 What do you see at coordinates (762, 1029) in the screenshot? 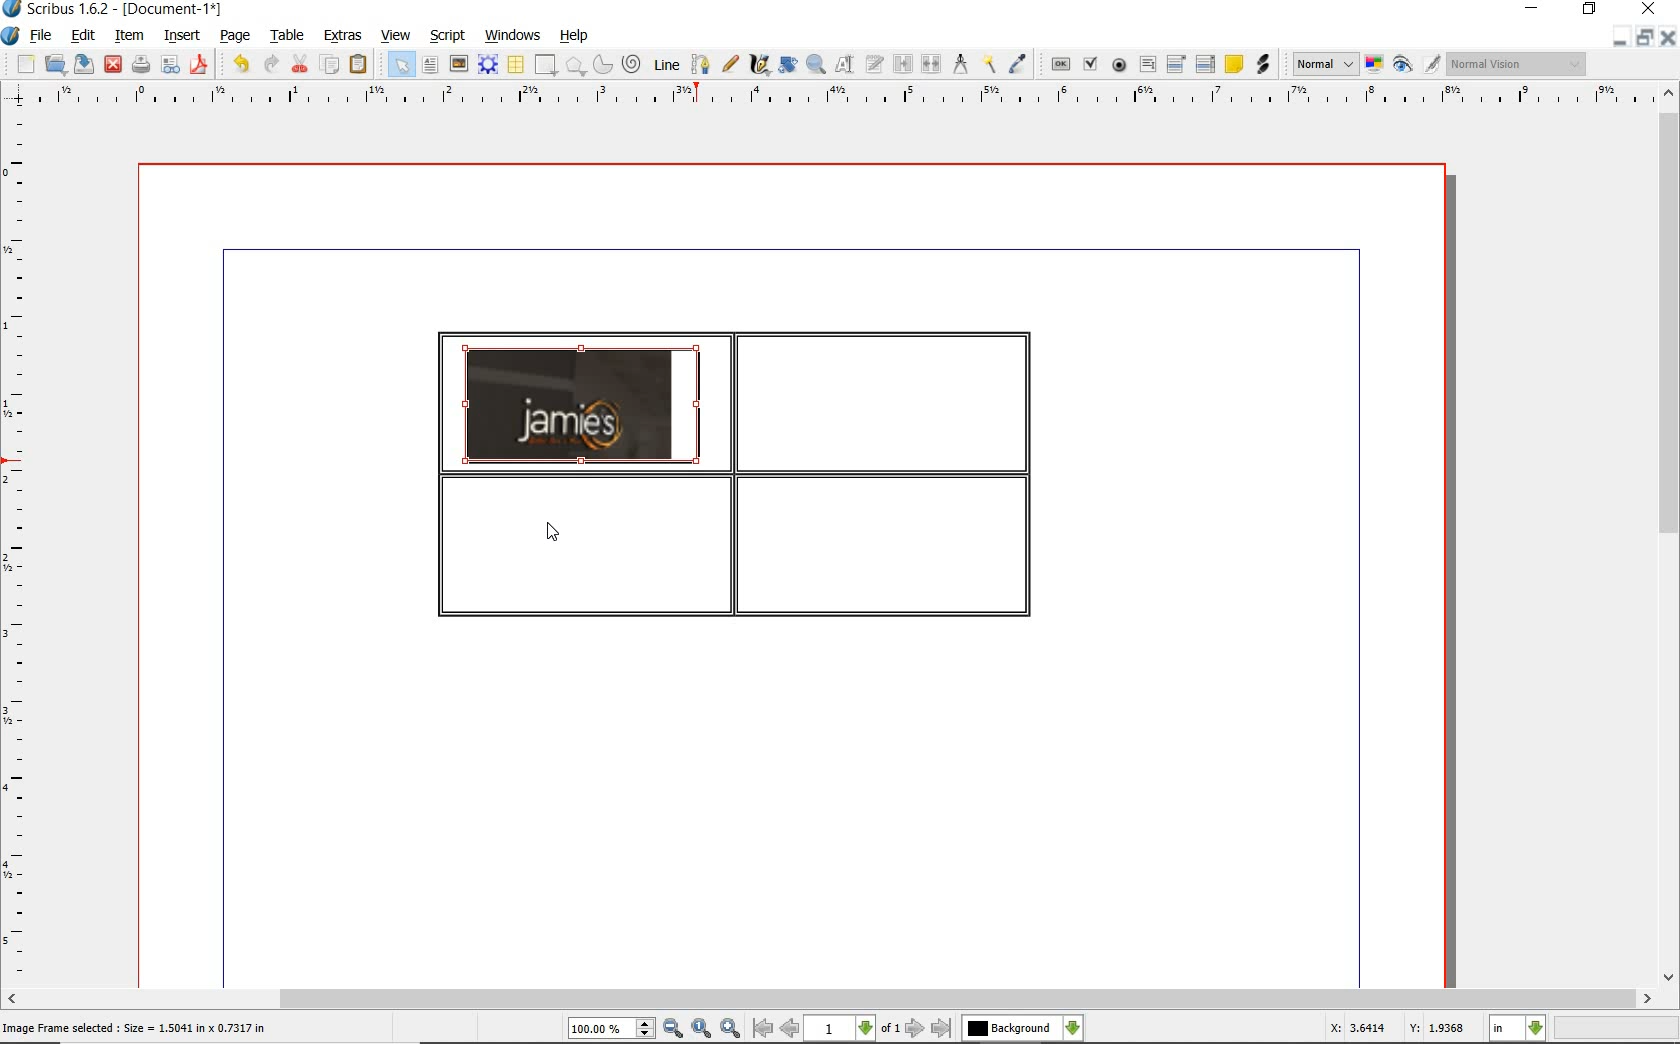
I see `go to first page` at bounding box center [762, 1029].